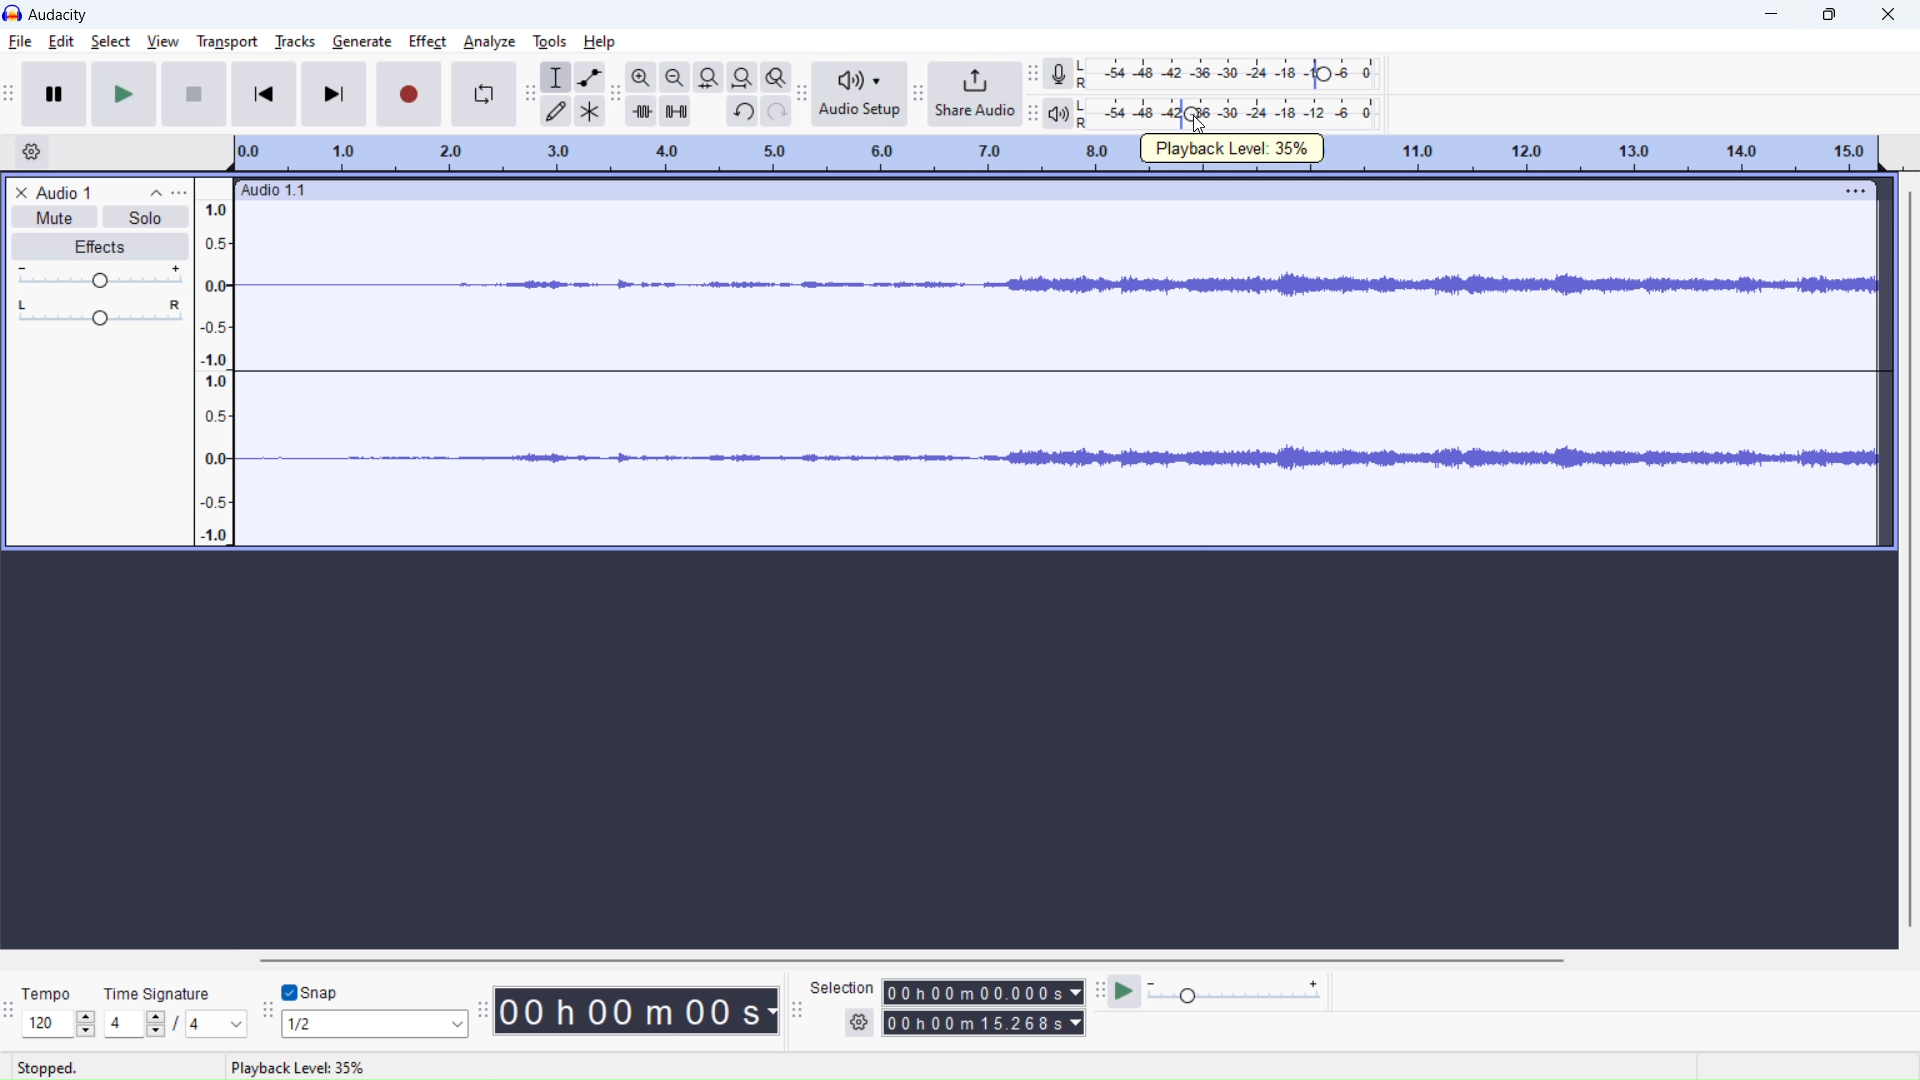 This screenshot has height=1080, width=1920. I want to click on help, so click(599, 42).